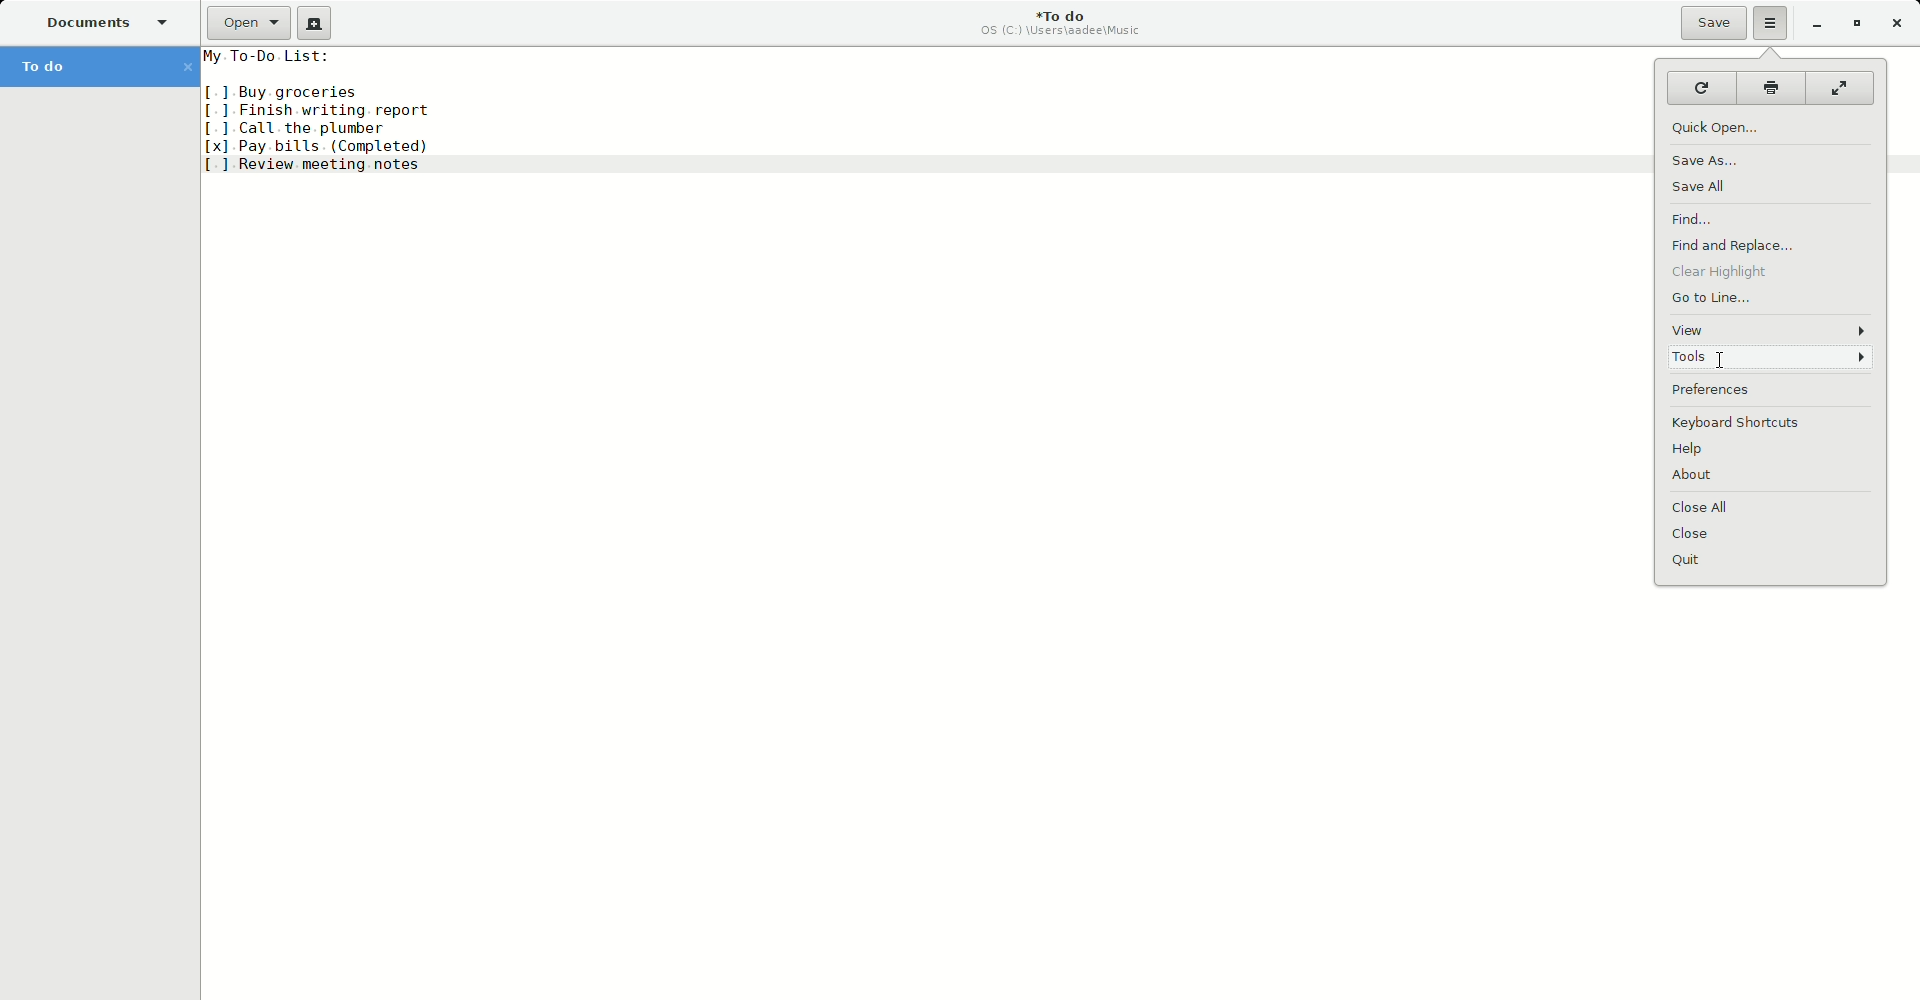 Image resolution: width=1920 pixels, height=1000 pixels. Describe the element at coordinates (1706, 189) in the screenshot. I see `Save all` at that location.